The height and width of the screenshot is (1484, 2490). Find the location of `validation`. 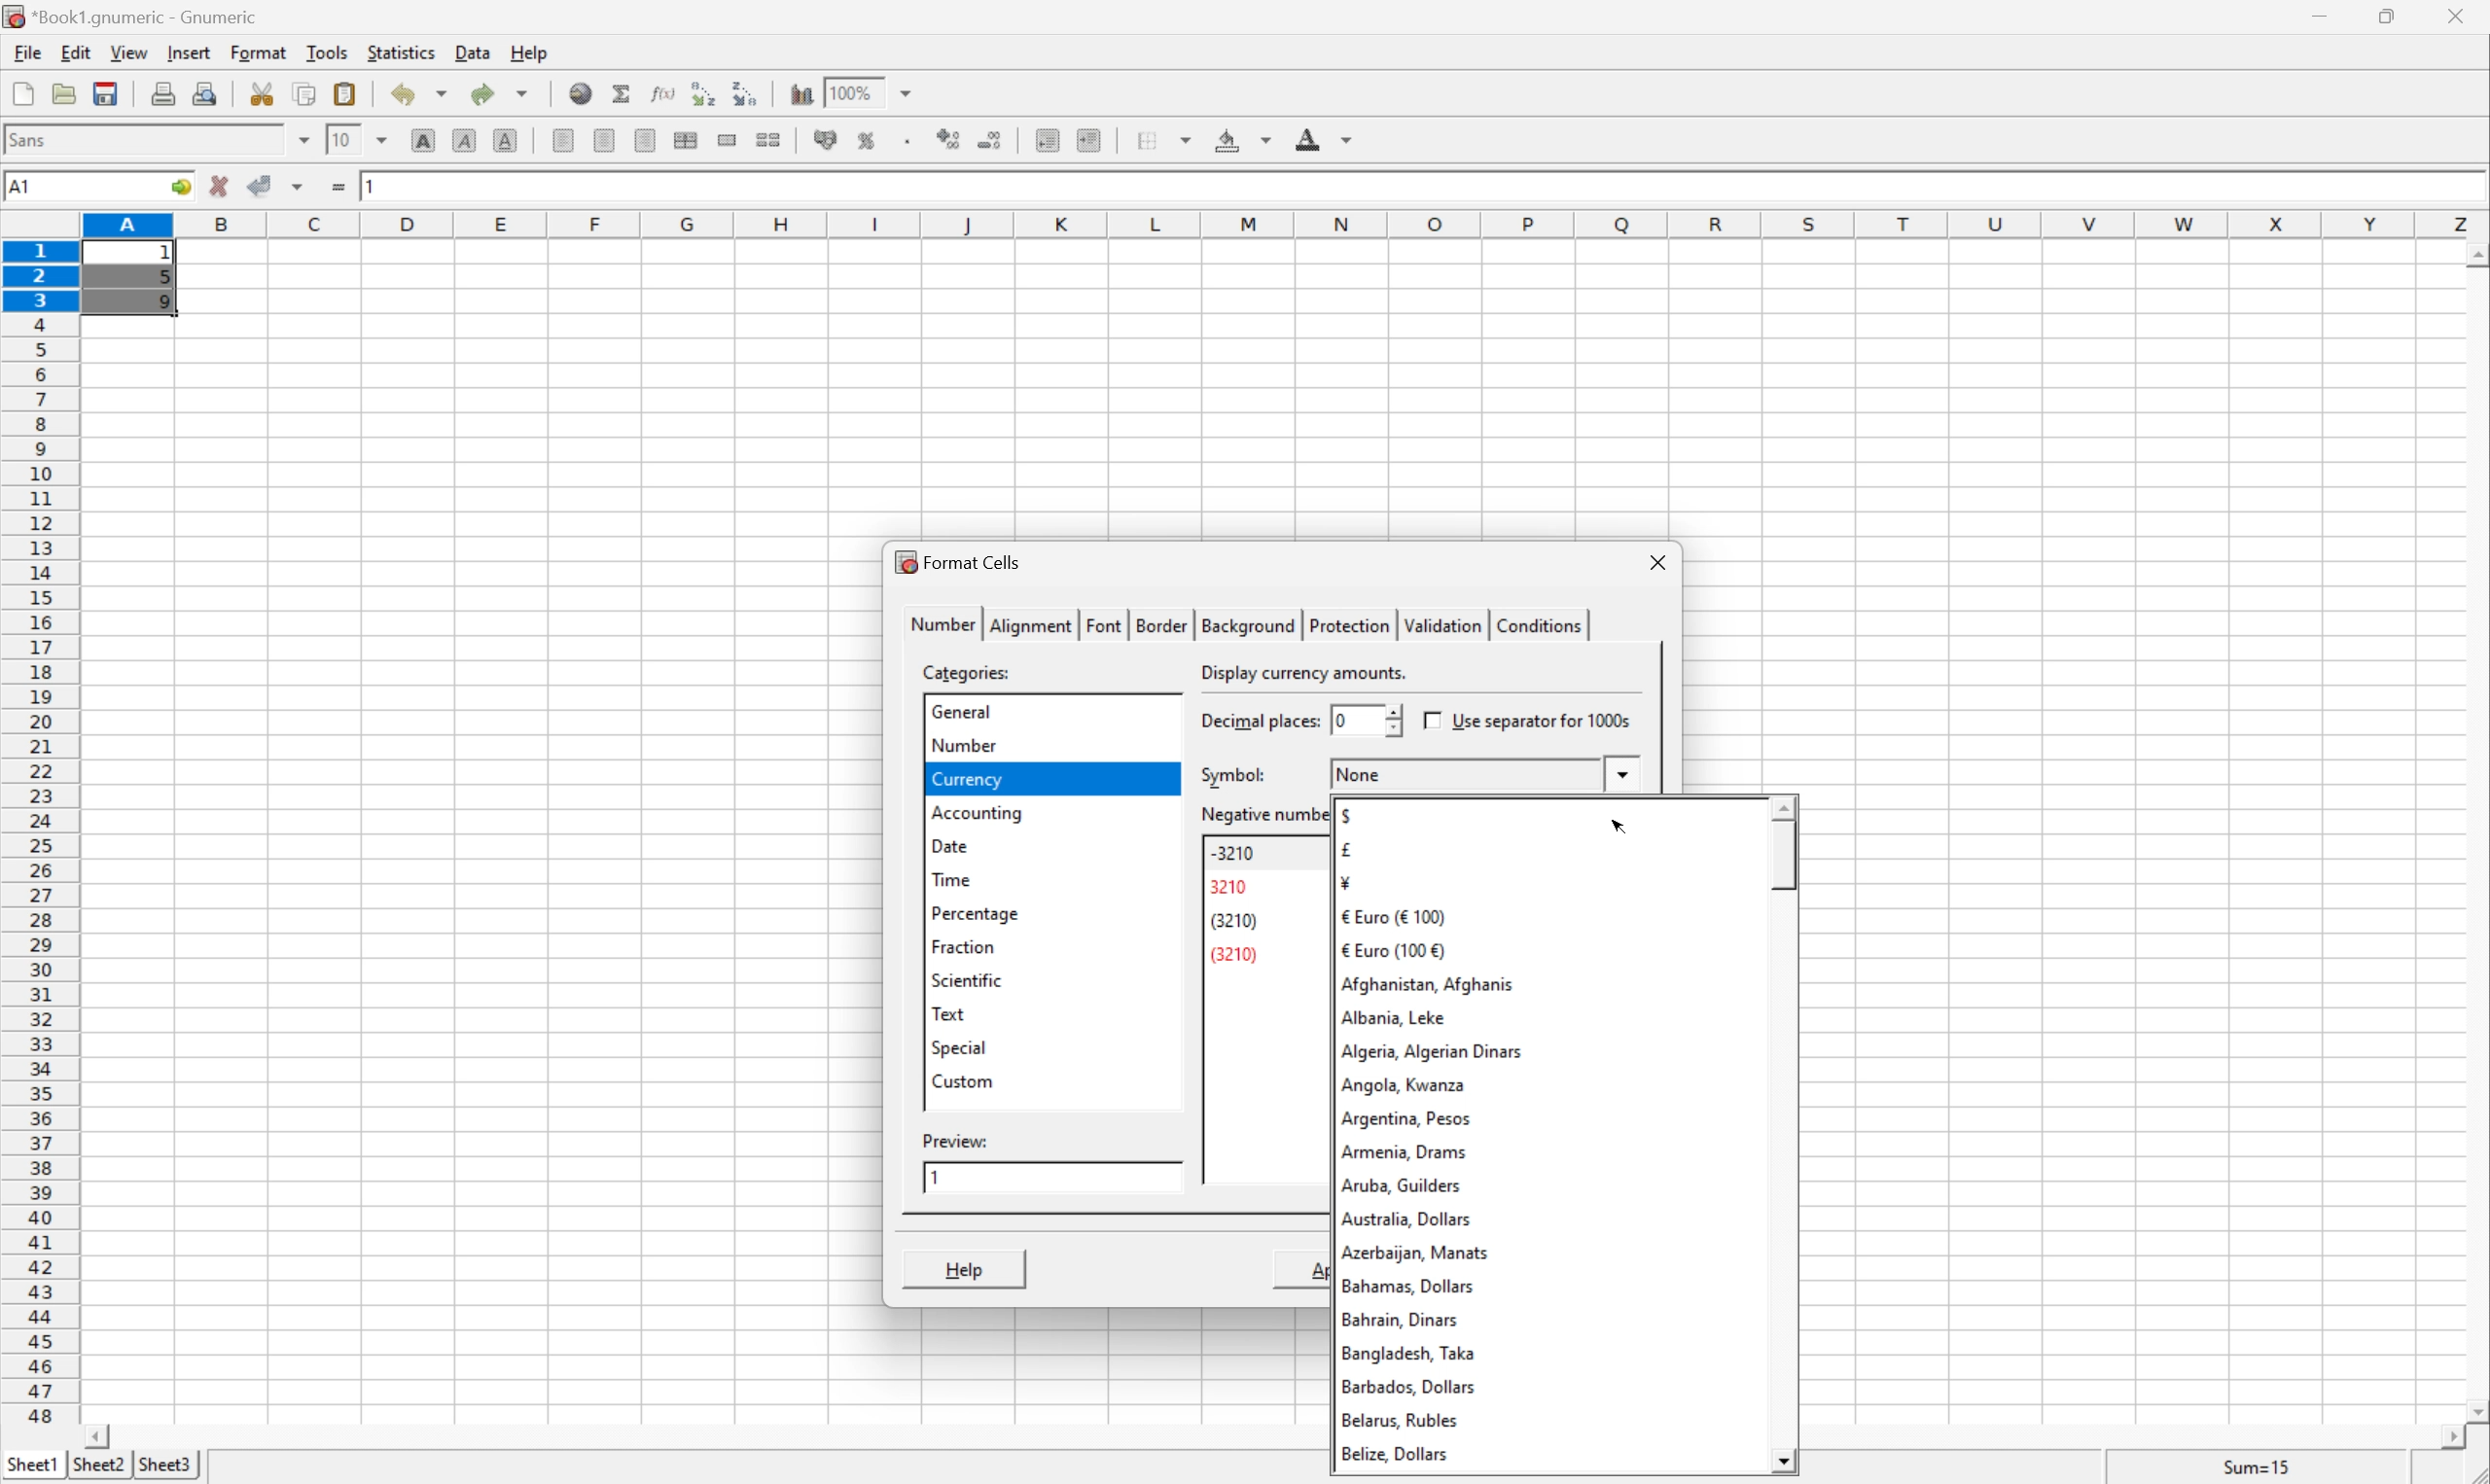

validation is located at coordinates (1440, 625).